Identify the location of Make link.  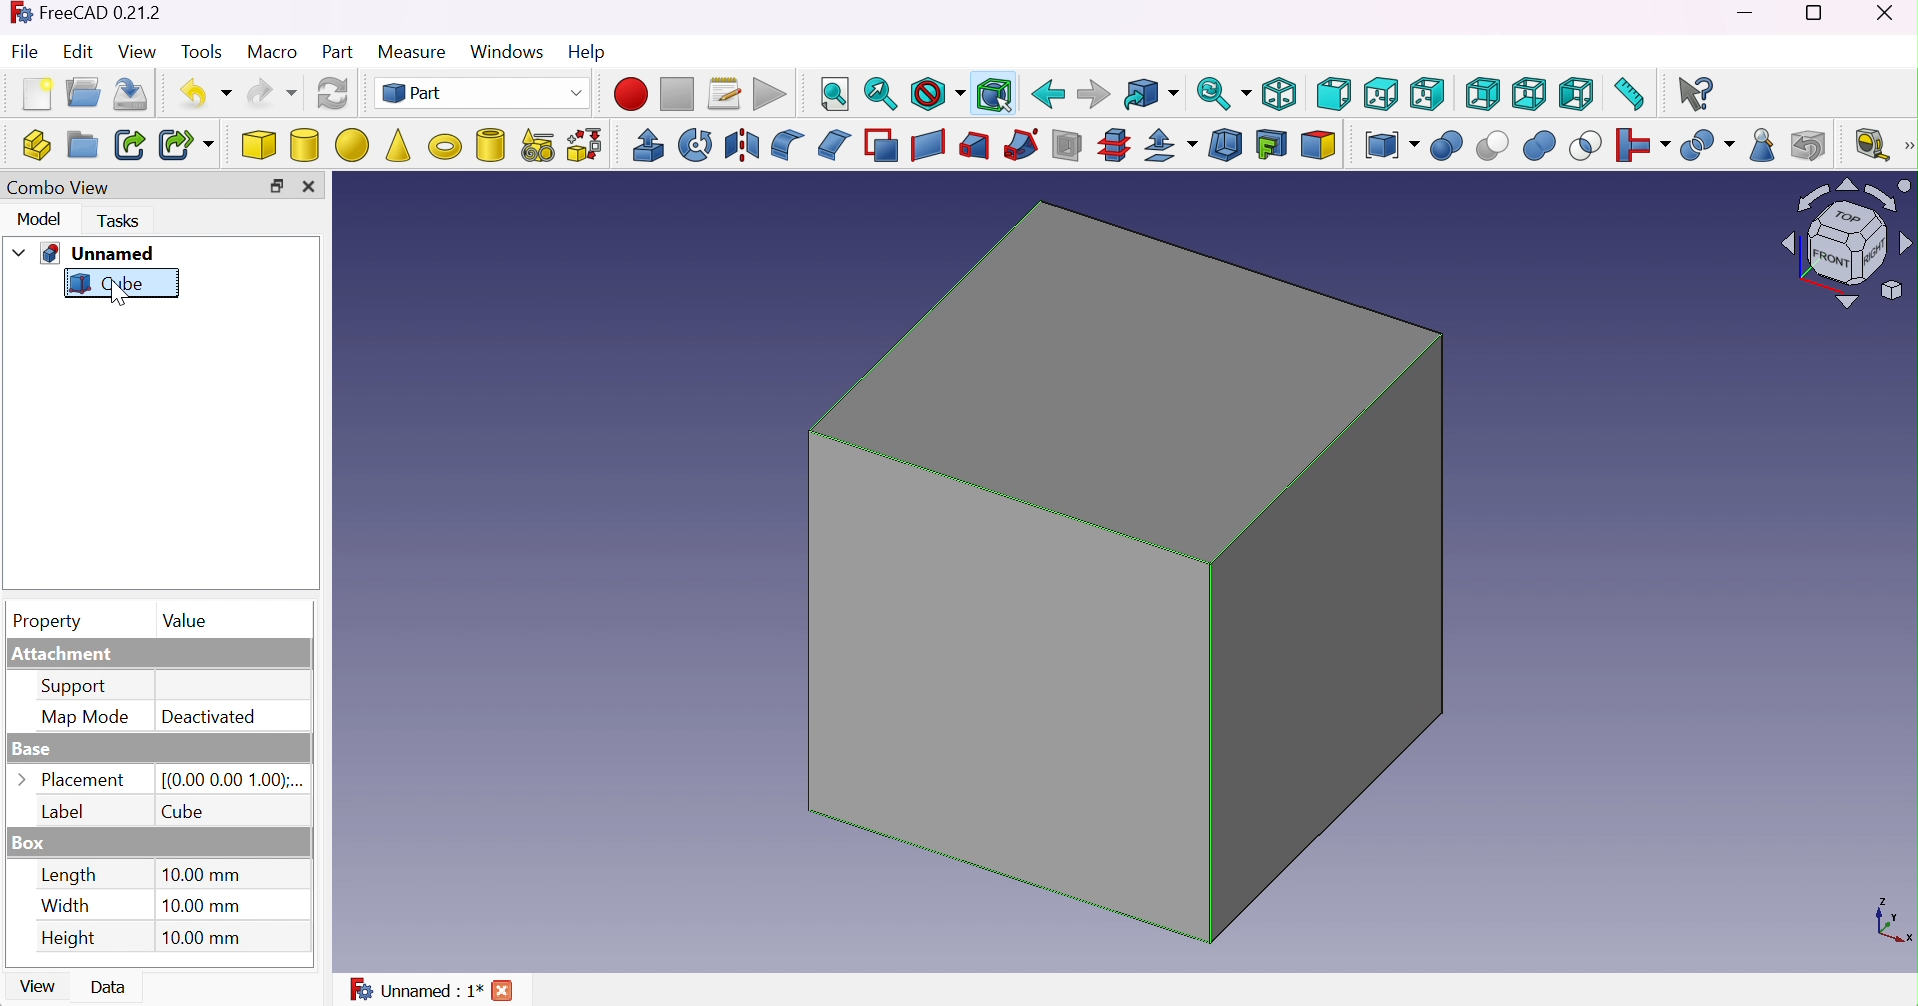
(130, 146).